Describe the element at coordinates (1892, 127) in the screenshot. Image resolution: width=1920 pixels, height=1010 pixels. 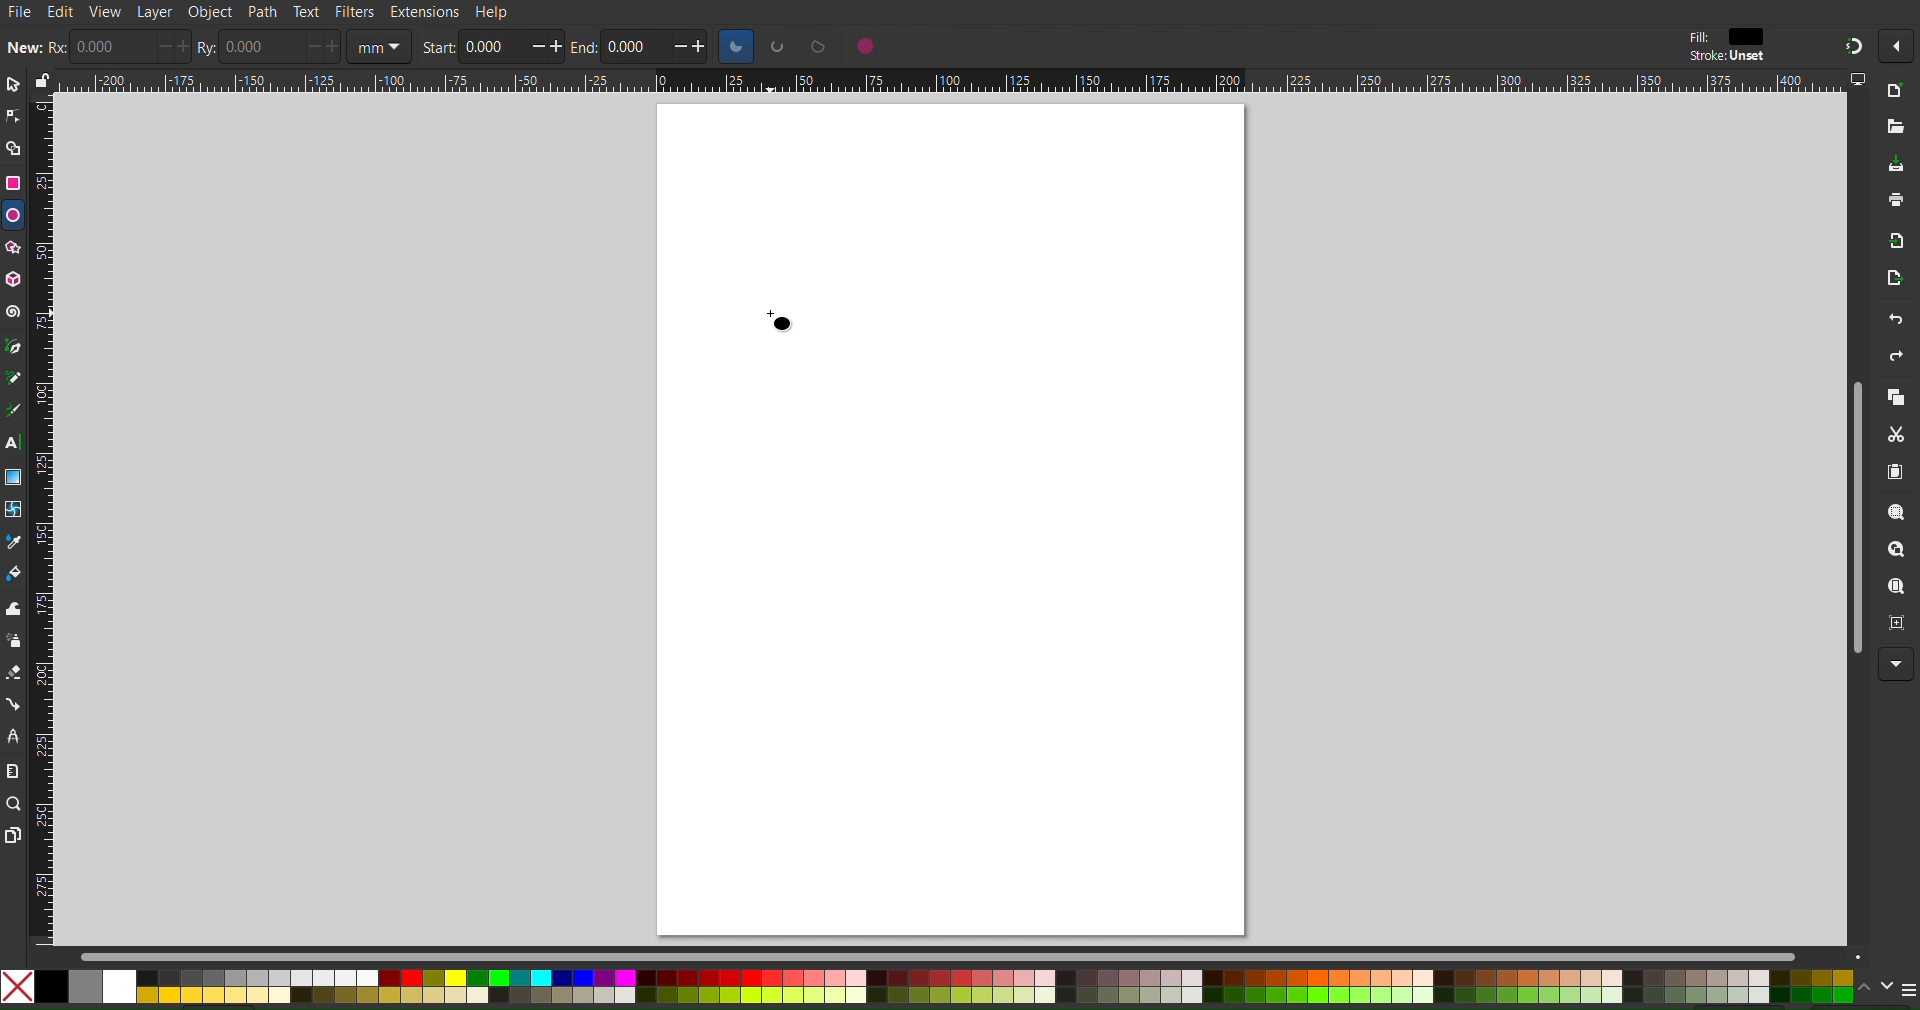
I see `Open` at that location.